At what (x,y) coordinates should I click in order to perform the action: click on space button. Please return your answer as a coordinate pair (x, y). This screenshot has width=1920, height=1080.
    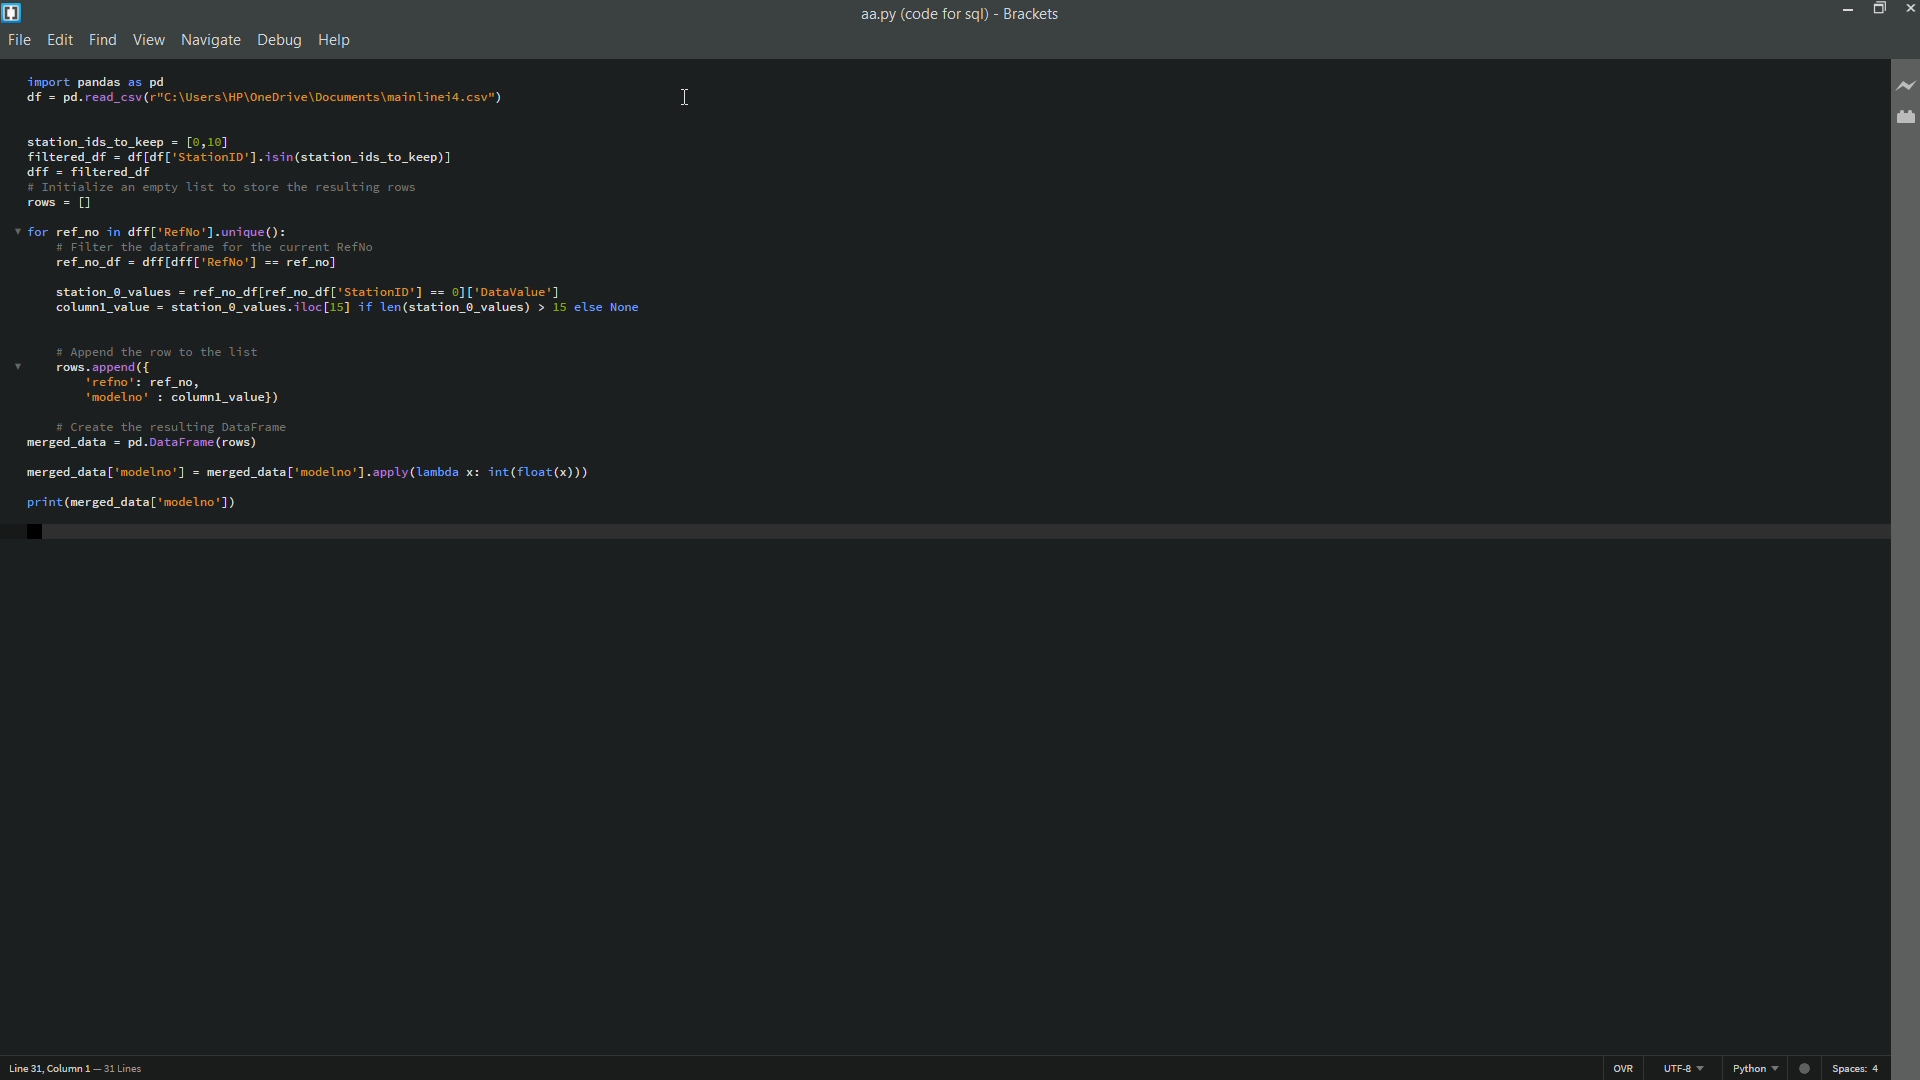
    Looking at the image, I should click on (1859, 1071).